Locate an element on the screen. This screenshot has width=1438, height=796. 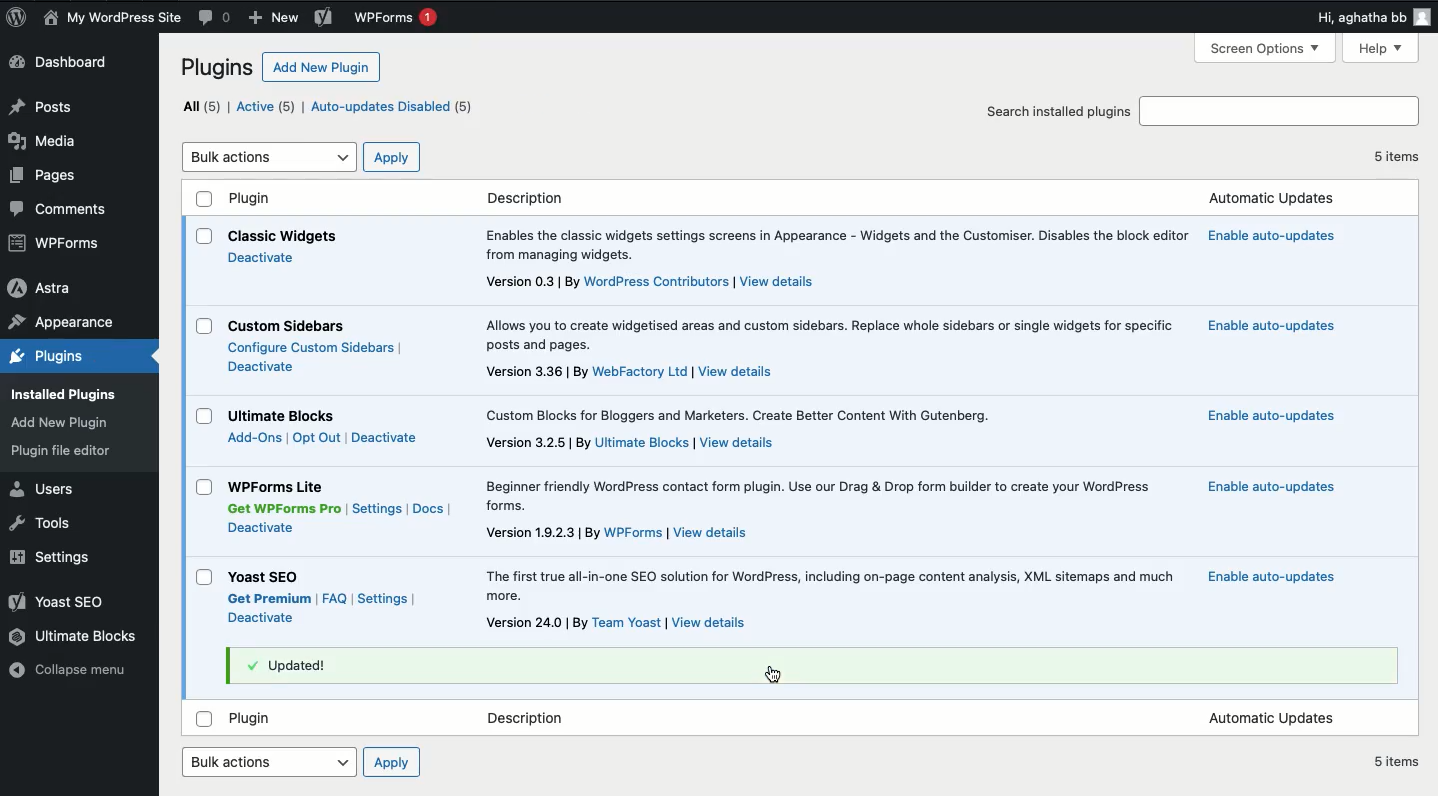
Apply is located at coordinates (393, 761).